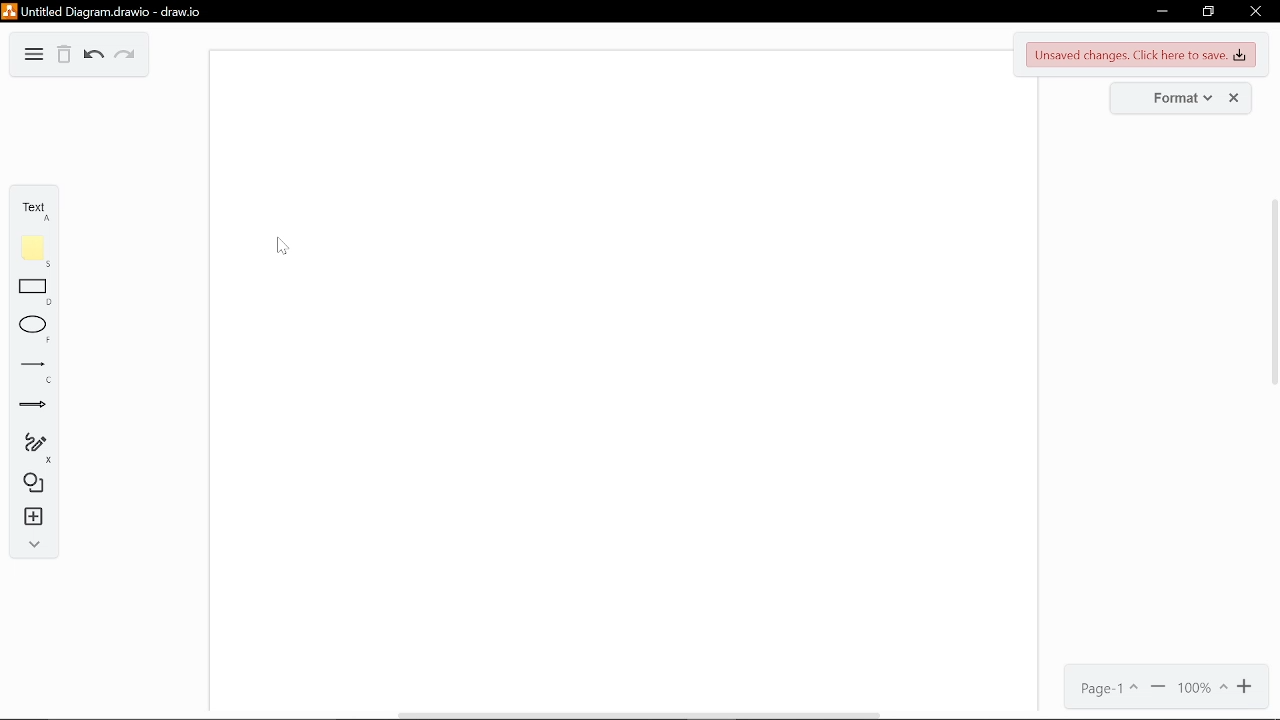 The height and width of the screenshot is (720, 1280). Describe the element at coordinates (1208, 13) in the screenshot. I see `restore down` at that location.